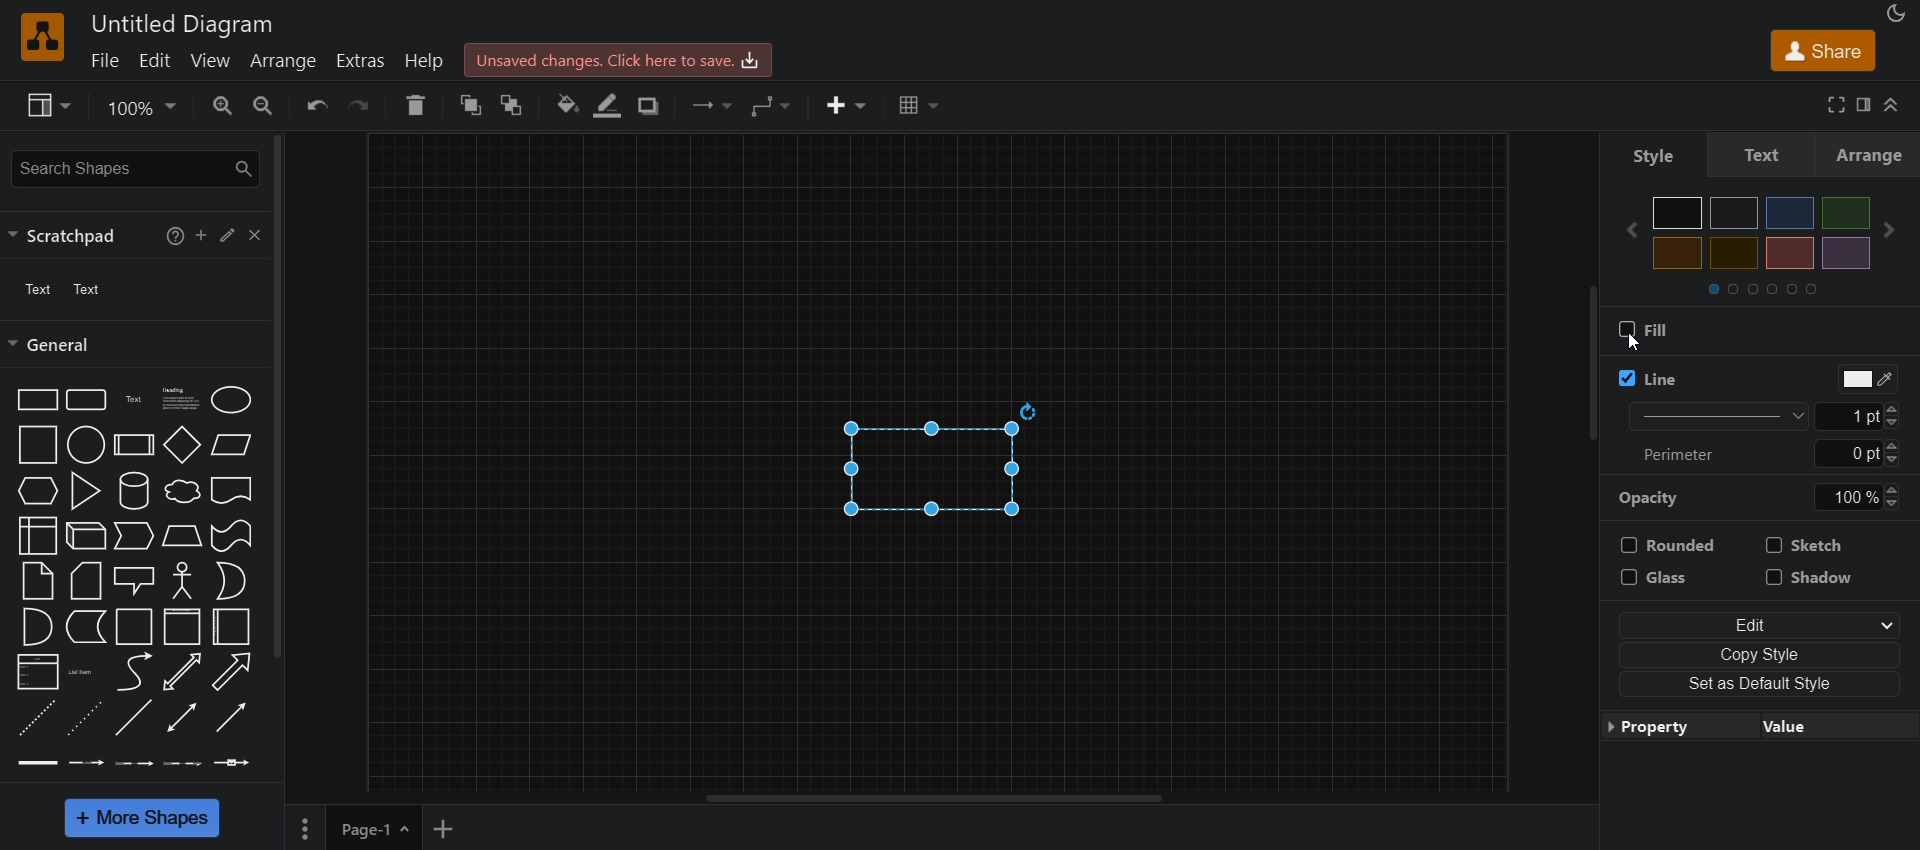  Describe the element at coordinates (1644, 329) in the screenshot. I see `fill ` at that location.